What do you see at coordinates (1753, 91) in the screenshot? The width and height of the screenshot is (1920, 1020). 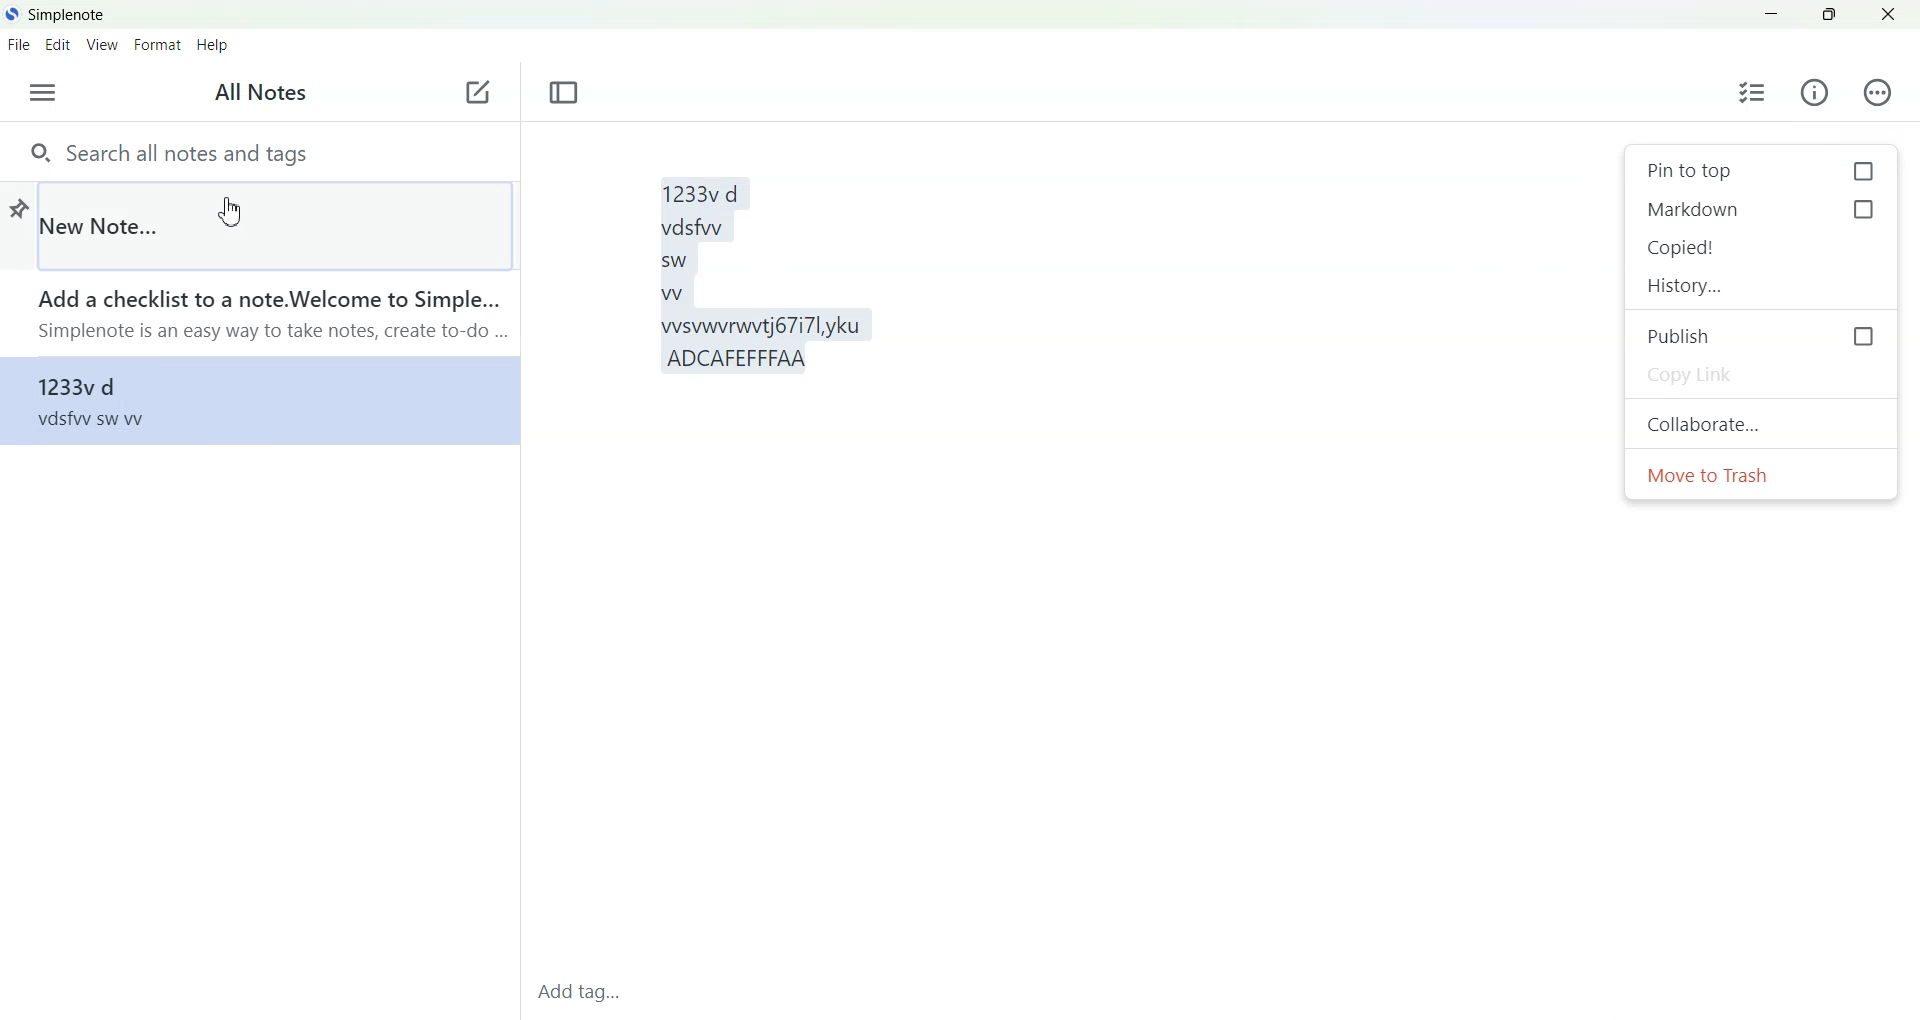 I see `Insert Checklist` at bounding box center [1753, 91].